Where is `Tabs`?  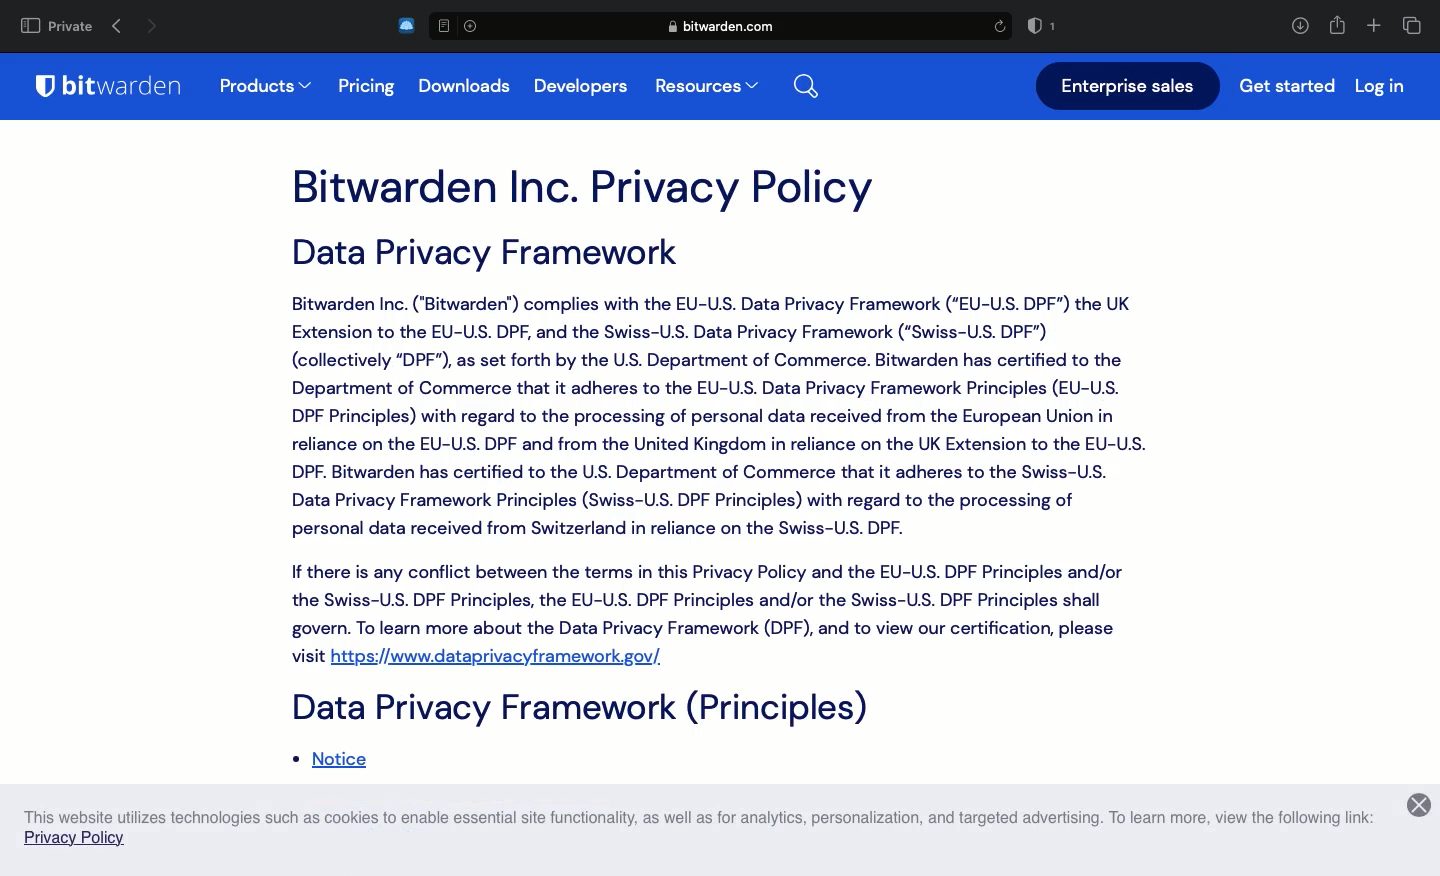 Tabs is located at coordinates (1415, 26).